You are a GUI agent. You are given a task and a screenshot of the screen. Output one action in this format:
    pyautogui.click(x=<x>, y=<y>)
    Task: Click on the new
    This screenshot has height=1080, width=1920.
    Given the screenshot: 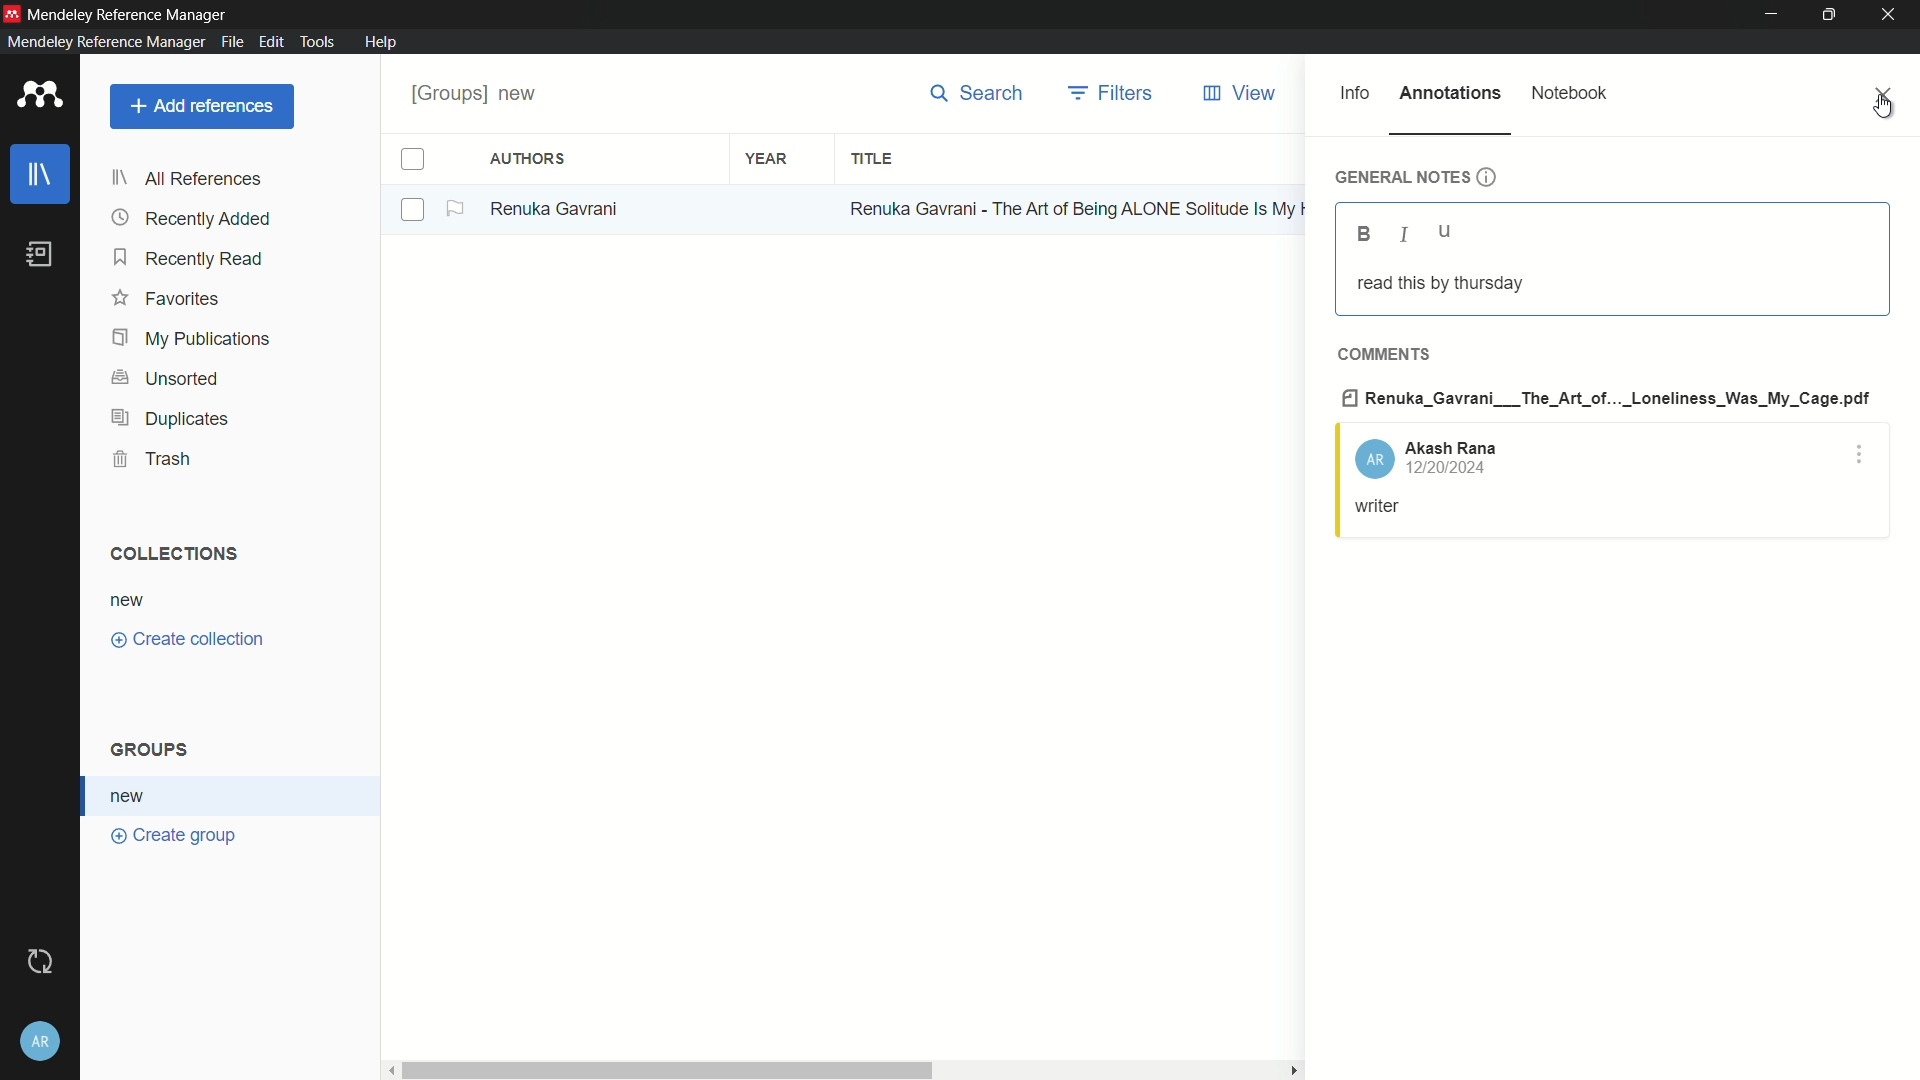 What is the action you would take?
    pyautogui.click(x=133, y=796)
    